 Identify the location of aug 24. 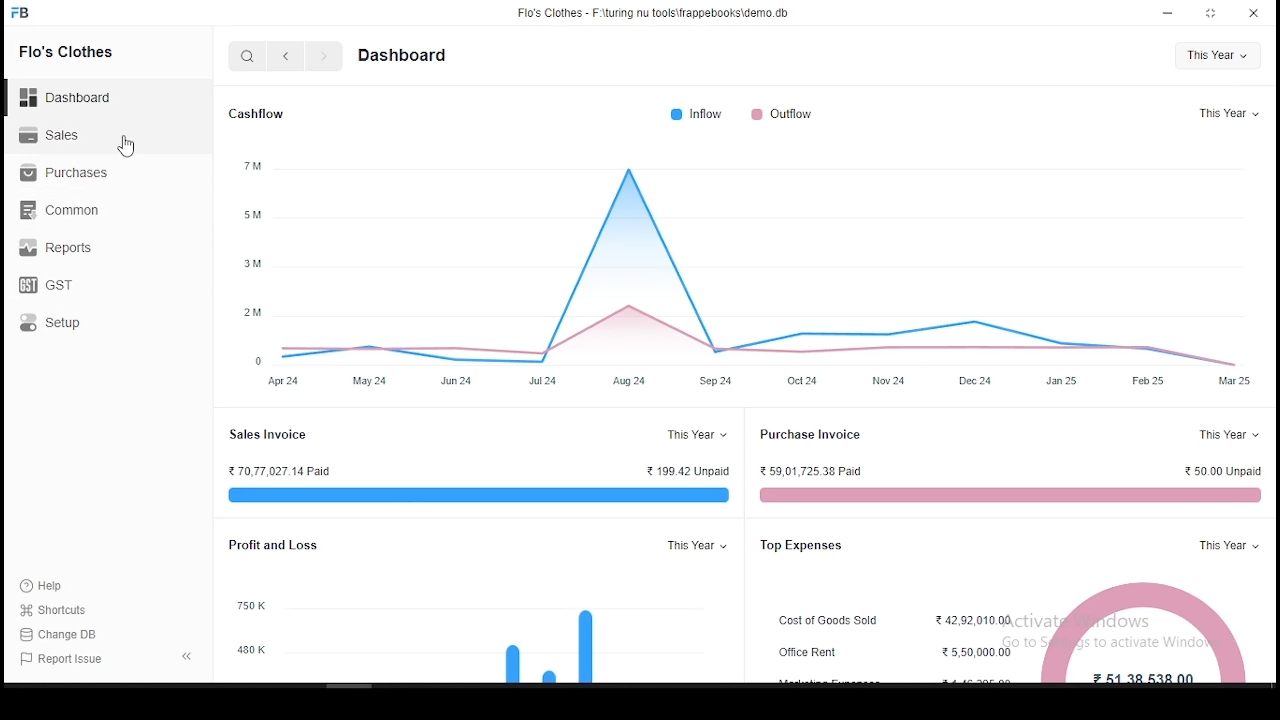
(623, 380).